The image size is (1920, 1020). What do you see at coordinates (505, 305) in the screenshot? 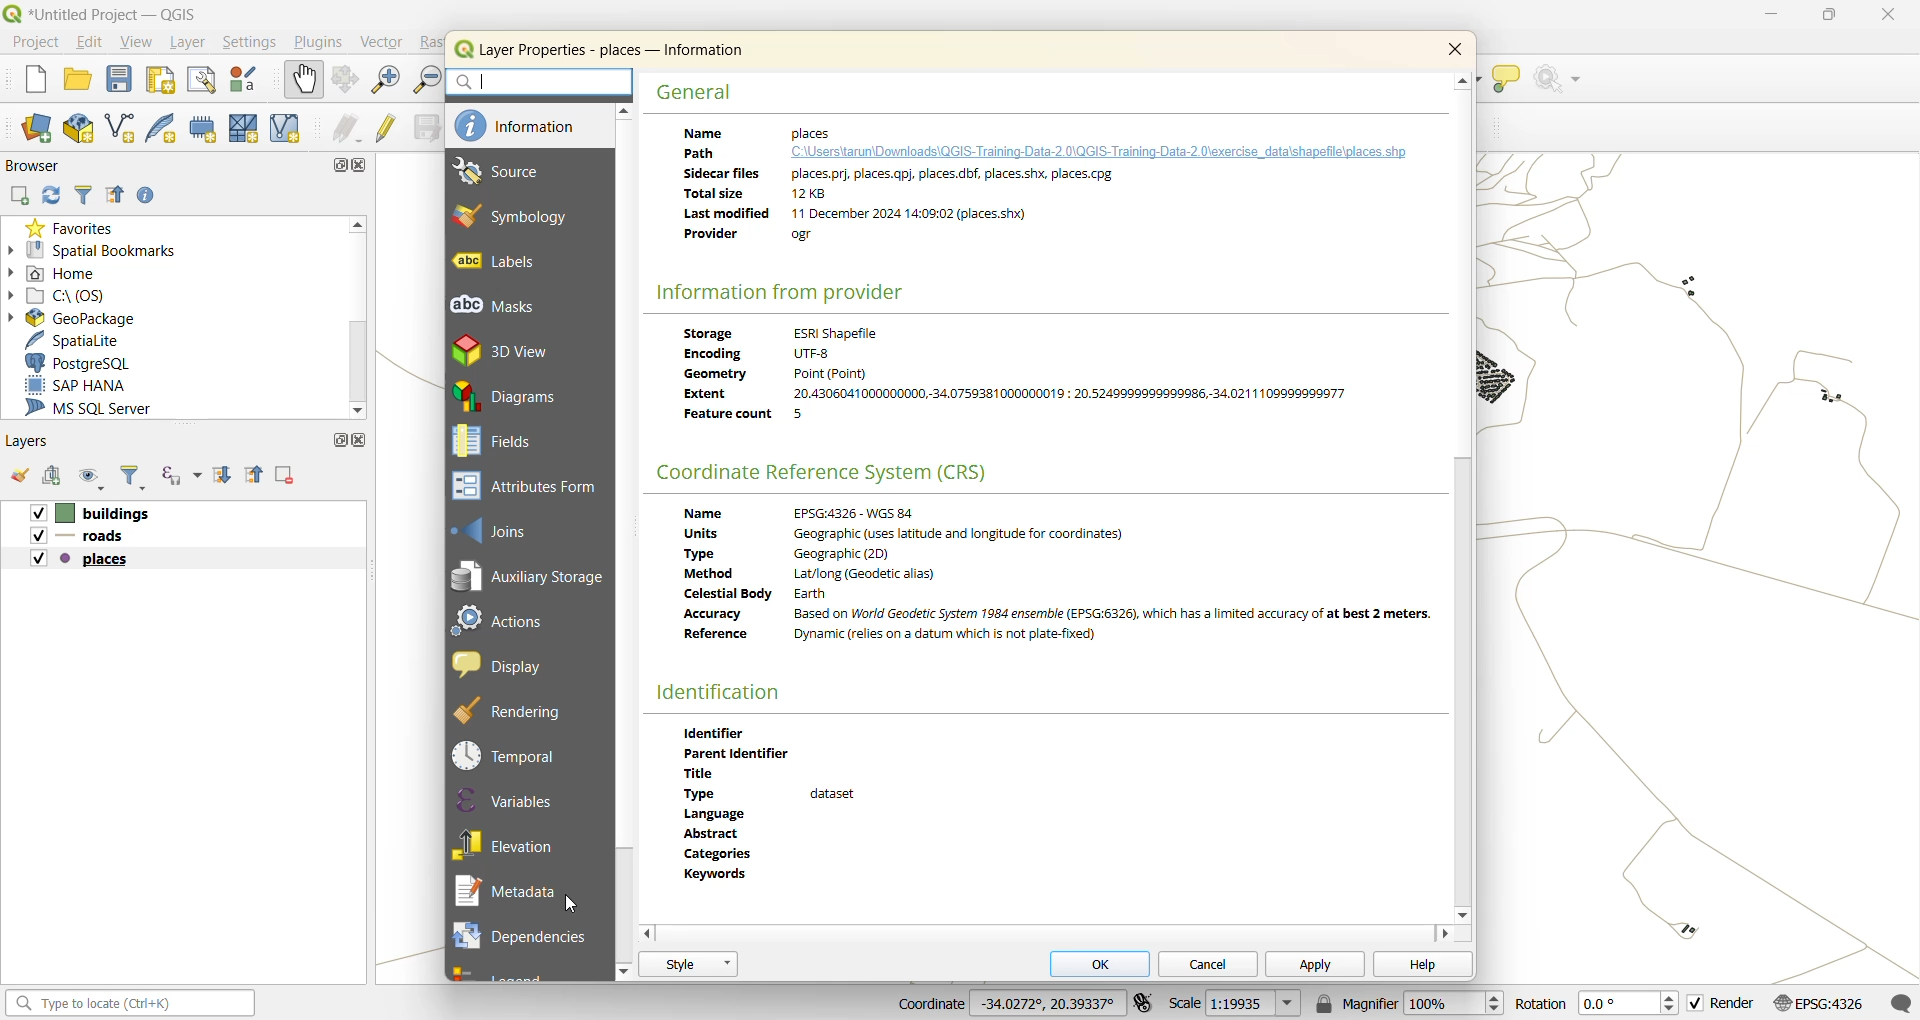
I see `masks` at bounding box center [505, 305].